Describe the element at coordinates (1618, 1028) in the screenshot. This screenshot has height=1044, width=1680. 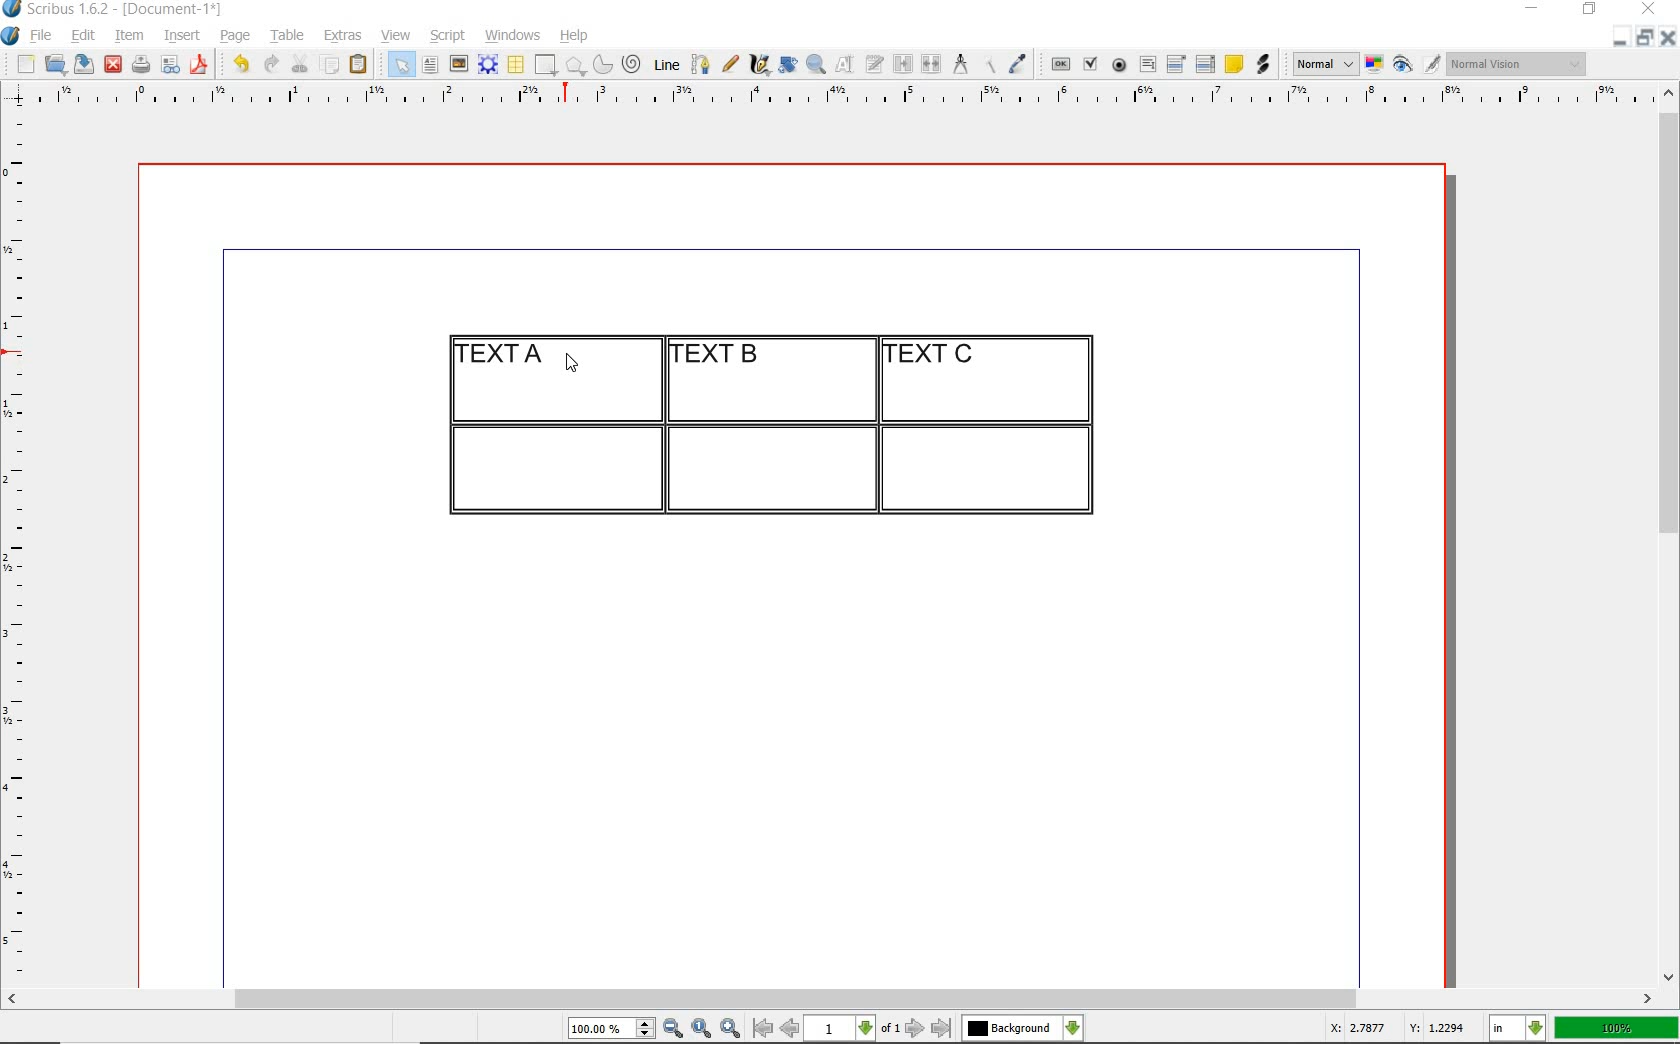
I see `100%` at that location.